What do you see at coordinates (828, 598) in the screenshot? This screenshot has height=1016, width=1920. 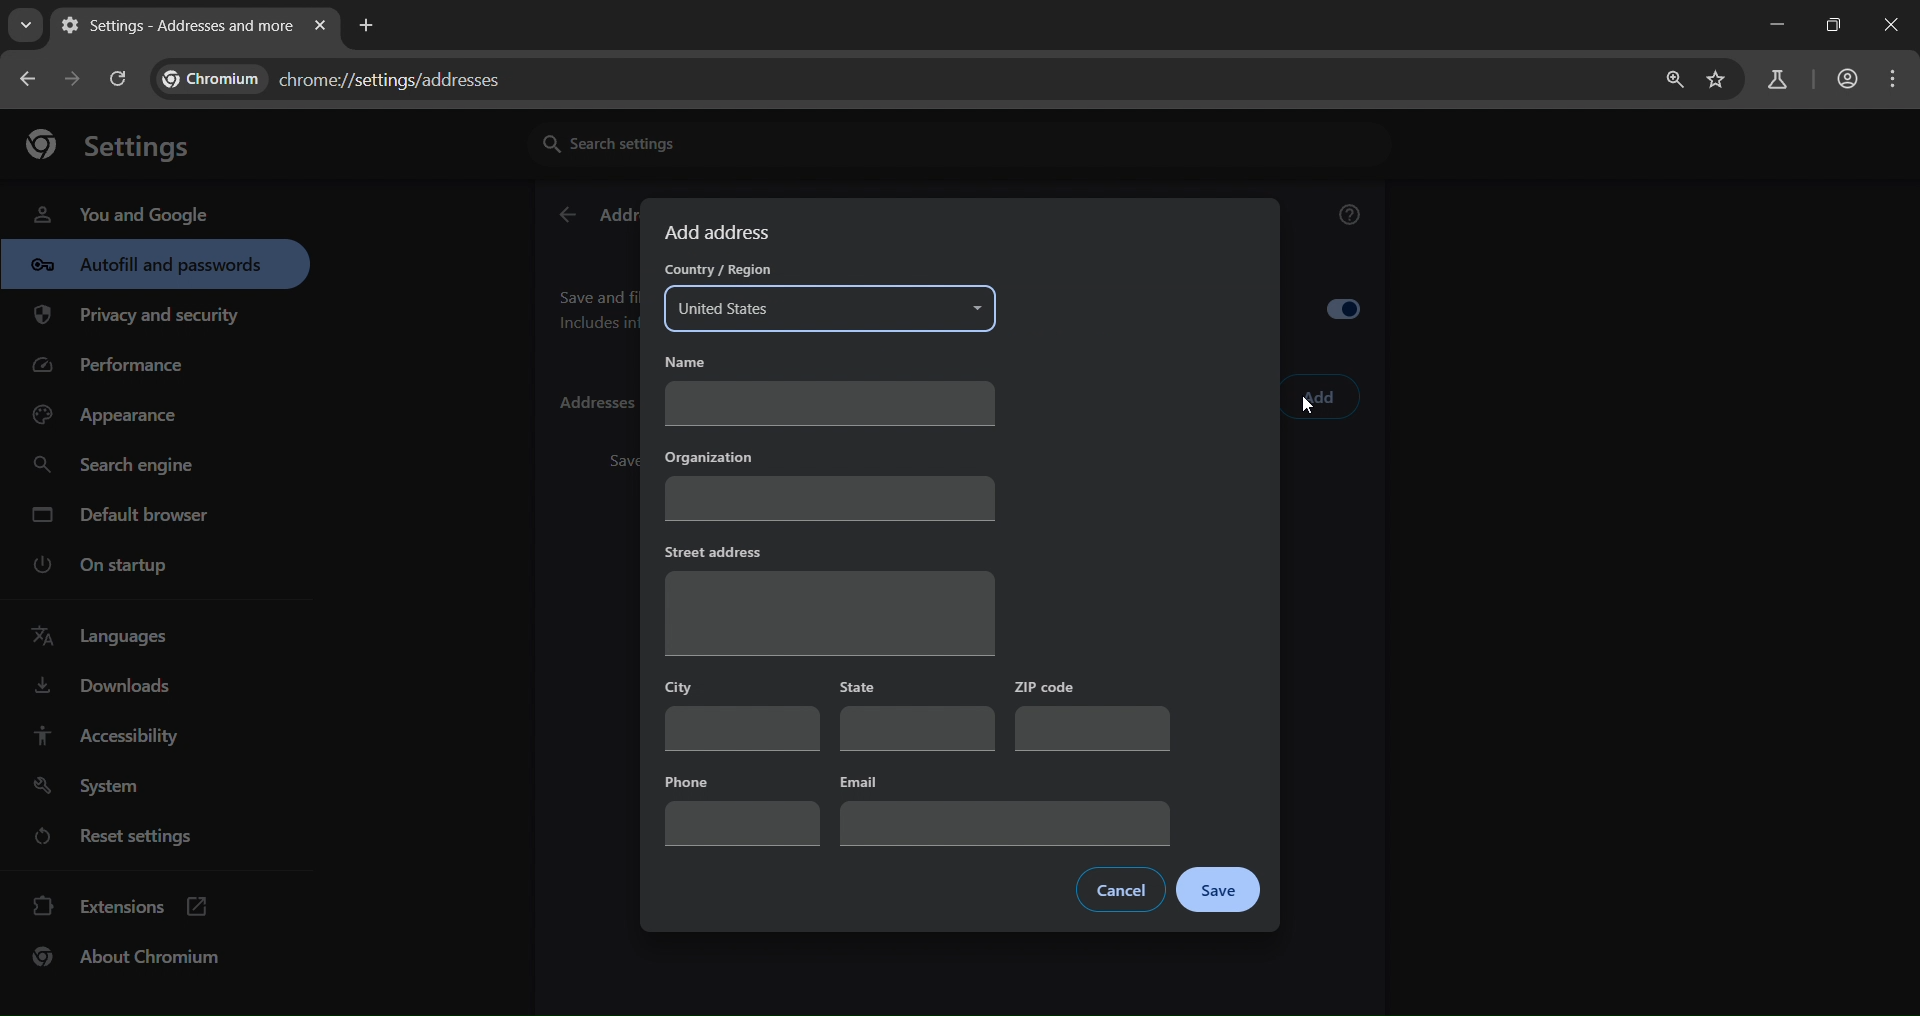 I see `street address` at bounding box center [828, 598].